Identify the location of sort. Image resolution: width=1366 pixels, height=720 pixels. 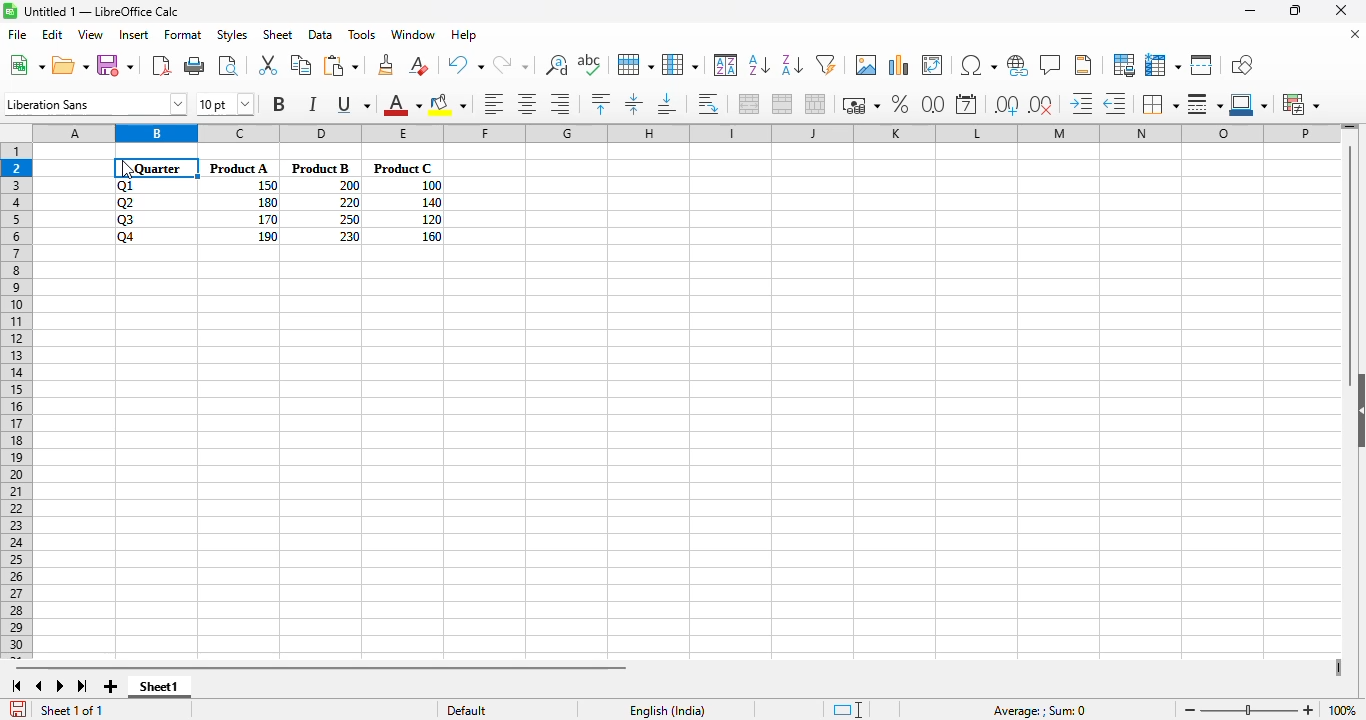
(726, 65).